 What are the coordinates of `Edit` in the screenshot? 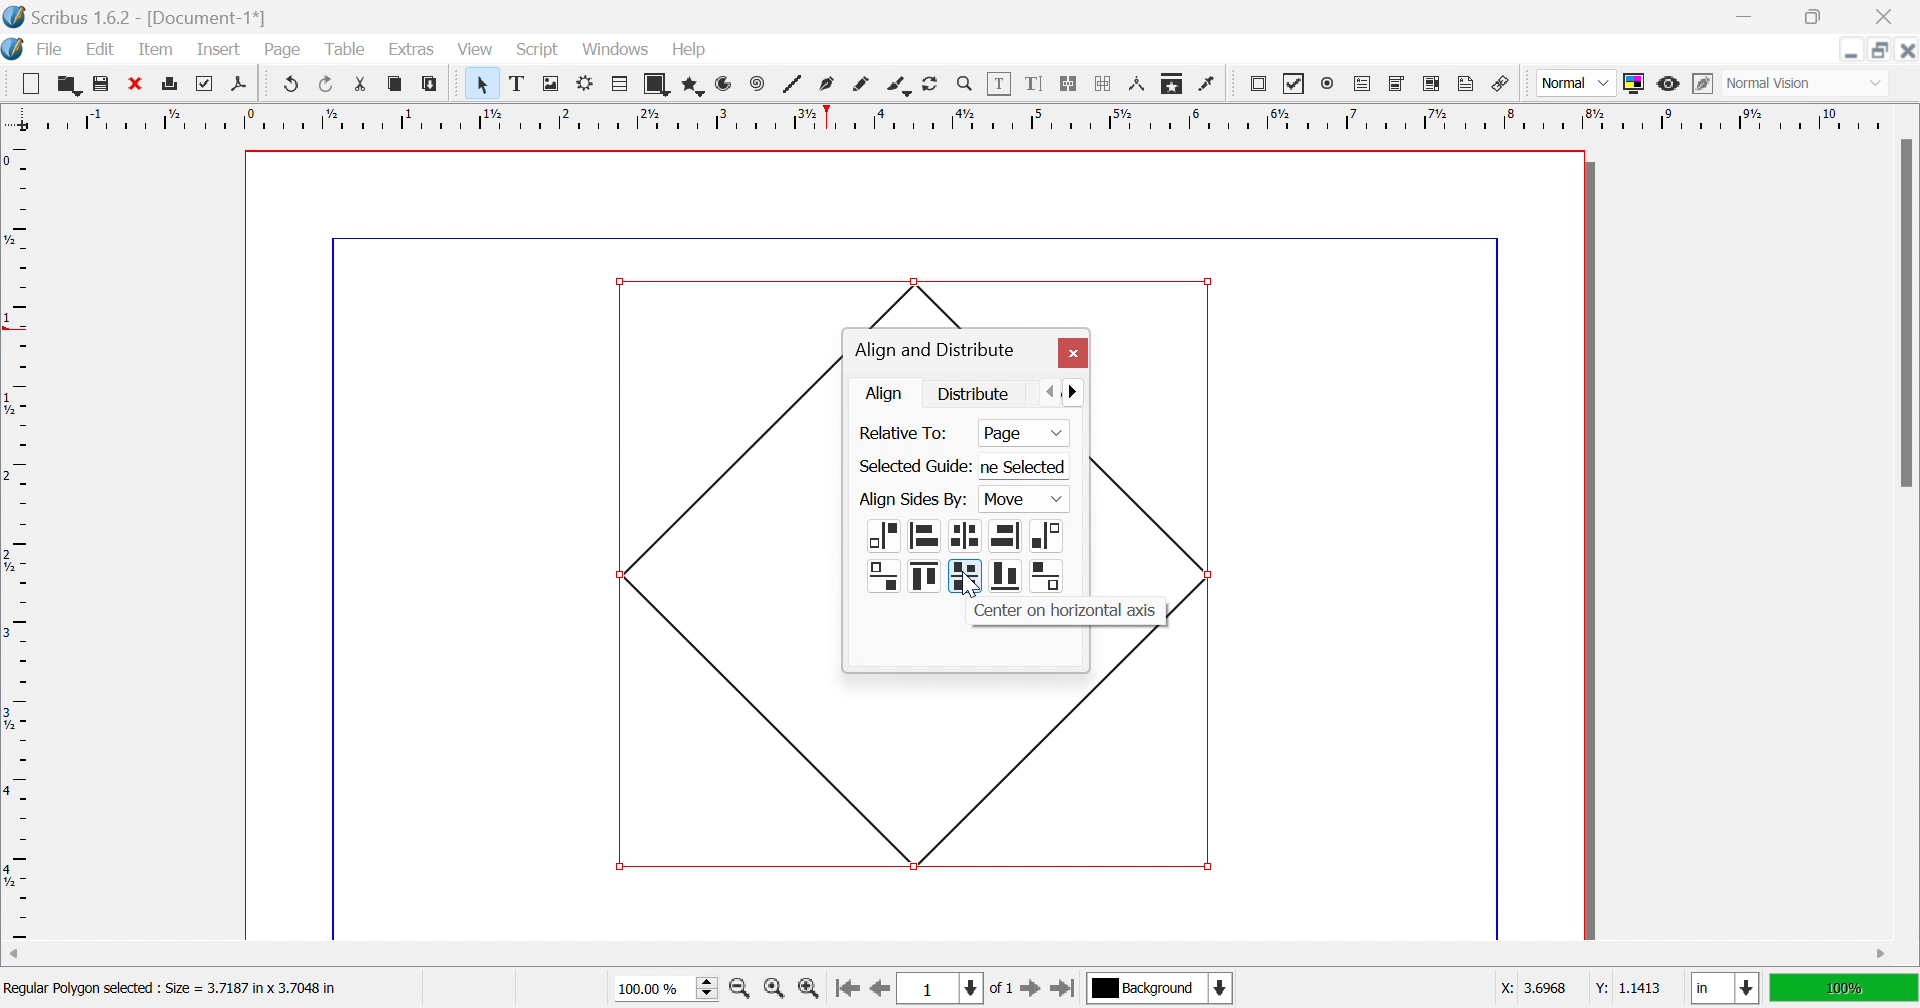 It's located at (105, 51).